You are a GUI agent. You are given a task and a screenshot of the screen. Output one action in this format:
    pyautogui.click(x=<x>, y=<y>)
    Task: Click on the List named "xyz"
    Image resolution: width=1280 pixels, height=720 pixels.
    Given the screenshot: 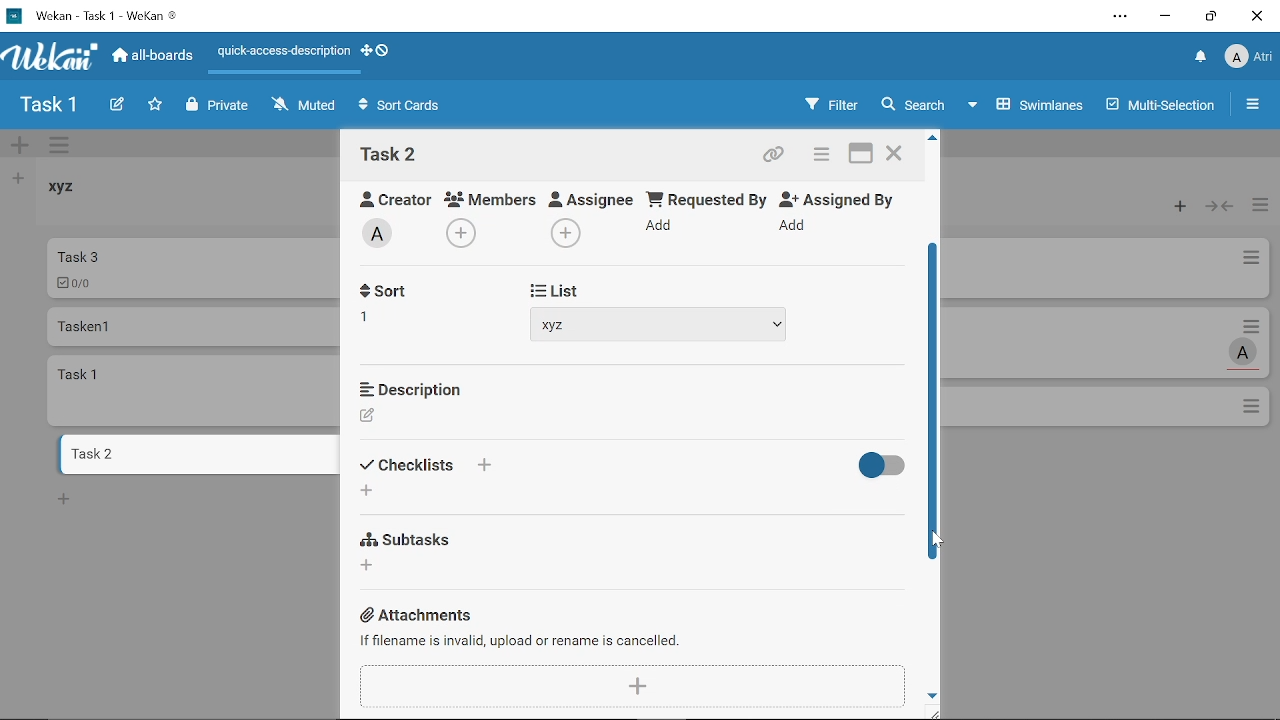 What is the action you would take?
    pyautogui.click(x=75, y=194)
    